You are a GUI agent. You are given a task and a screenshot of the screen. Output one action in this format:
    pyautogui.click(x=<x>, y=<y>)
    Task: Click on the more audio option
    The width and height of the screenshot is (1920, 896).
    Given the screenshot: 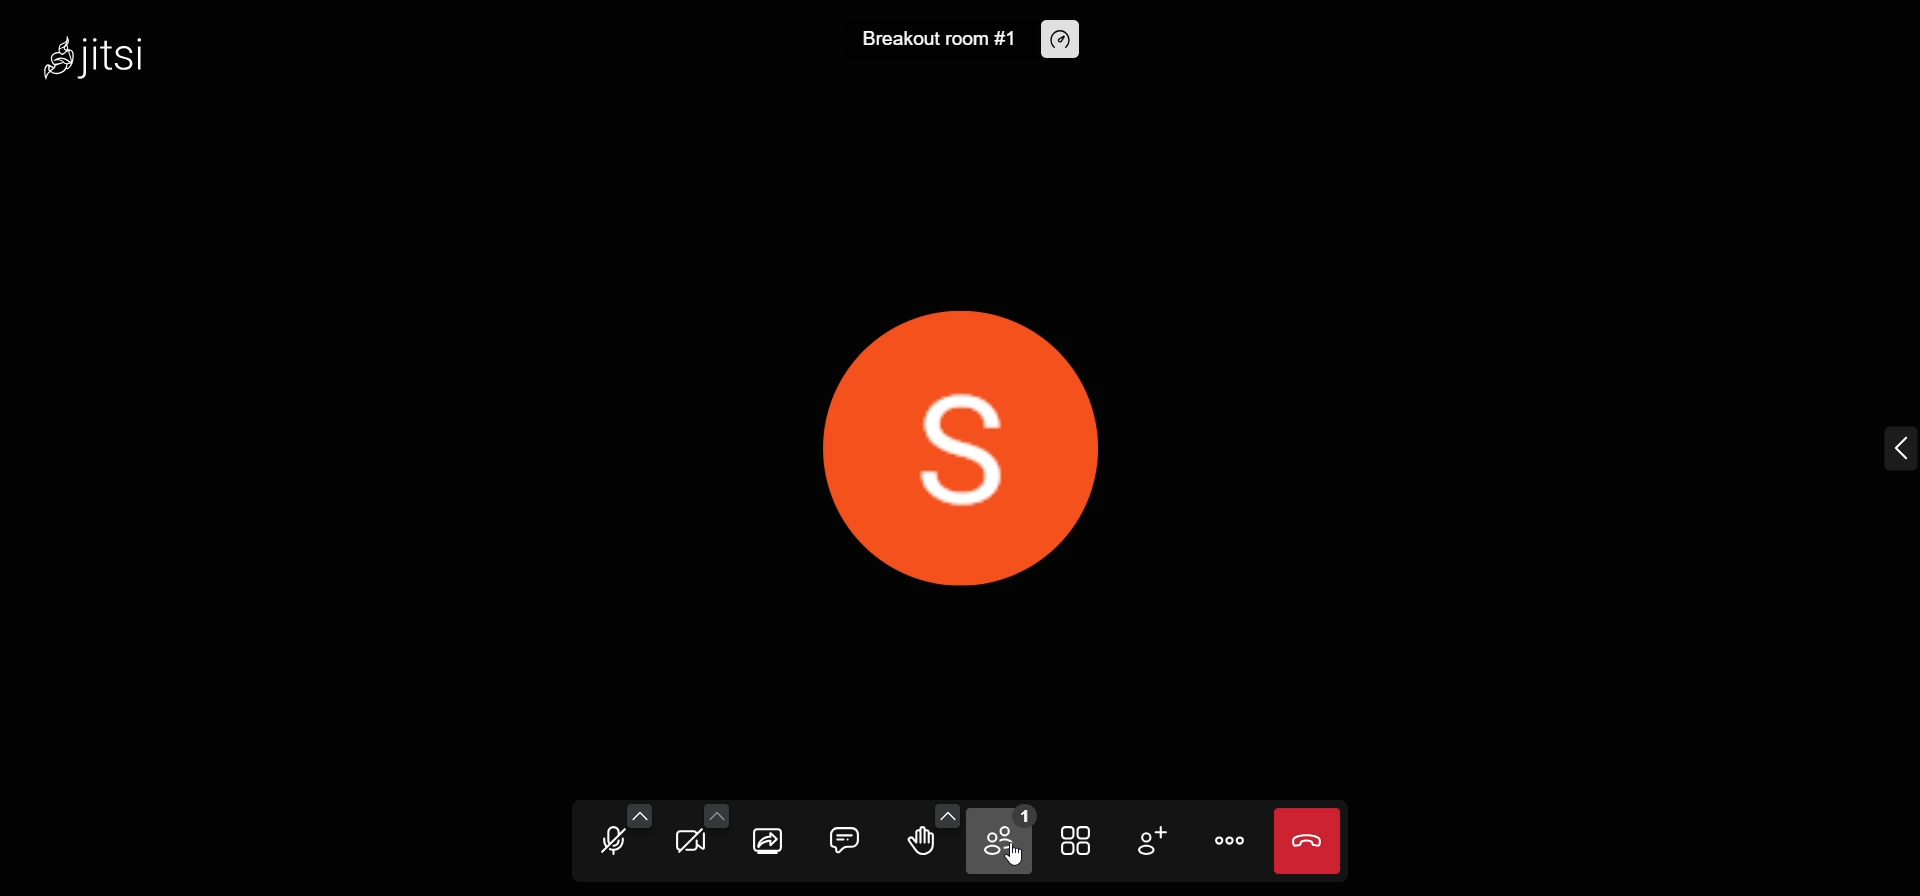 What is the action you would take?
    pyautogui.click(x=636, y=814)
    